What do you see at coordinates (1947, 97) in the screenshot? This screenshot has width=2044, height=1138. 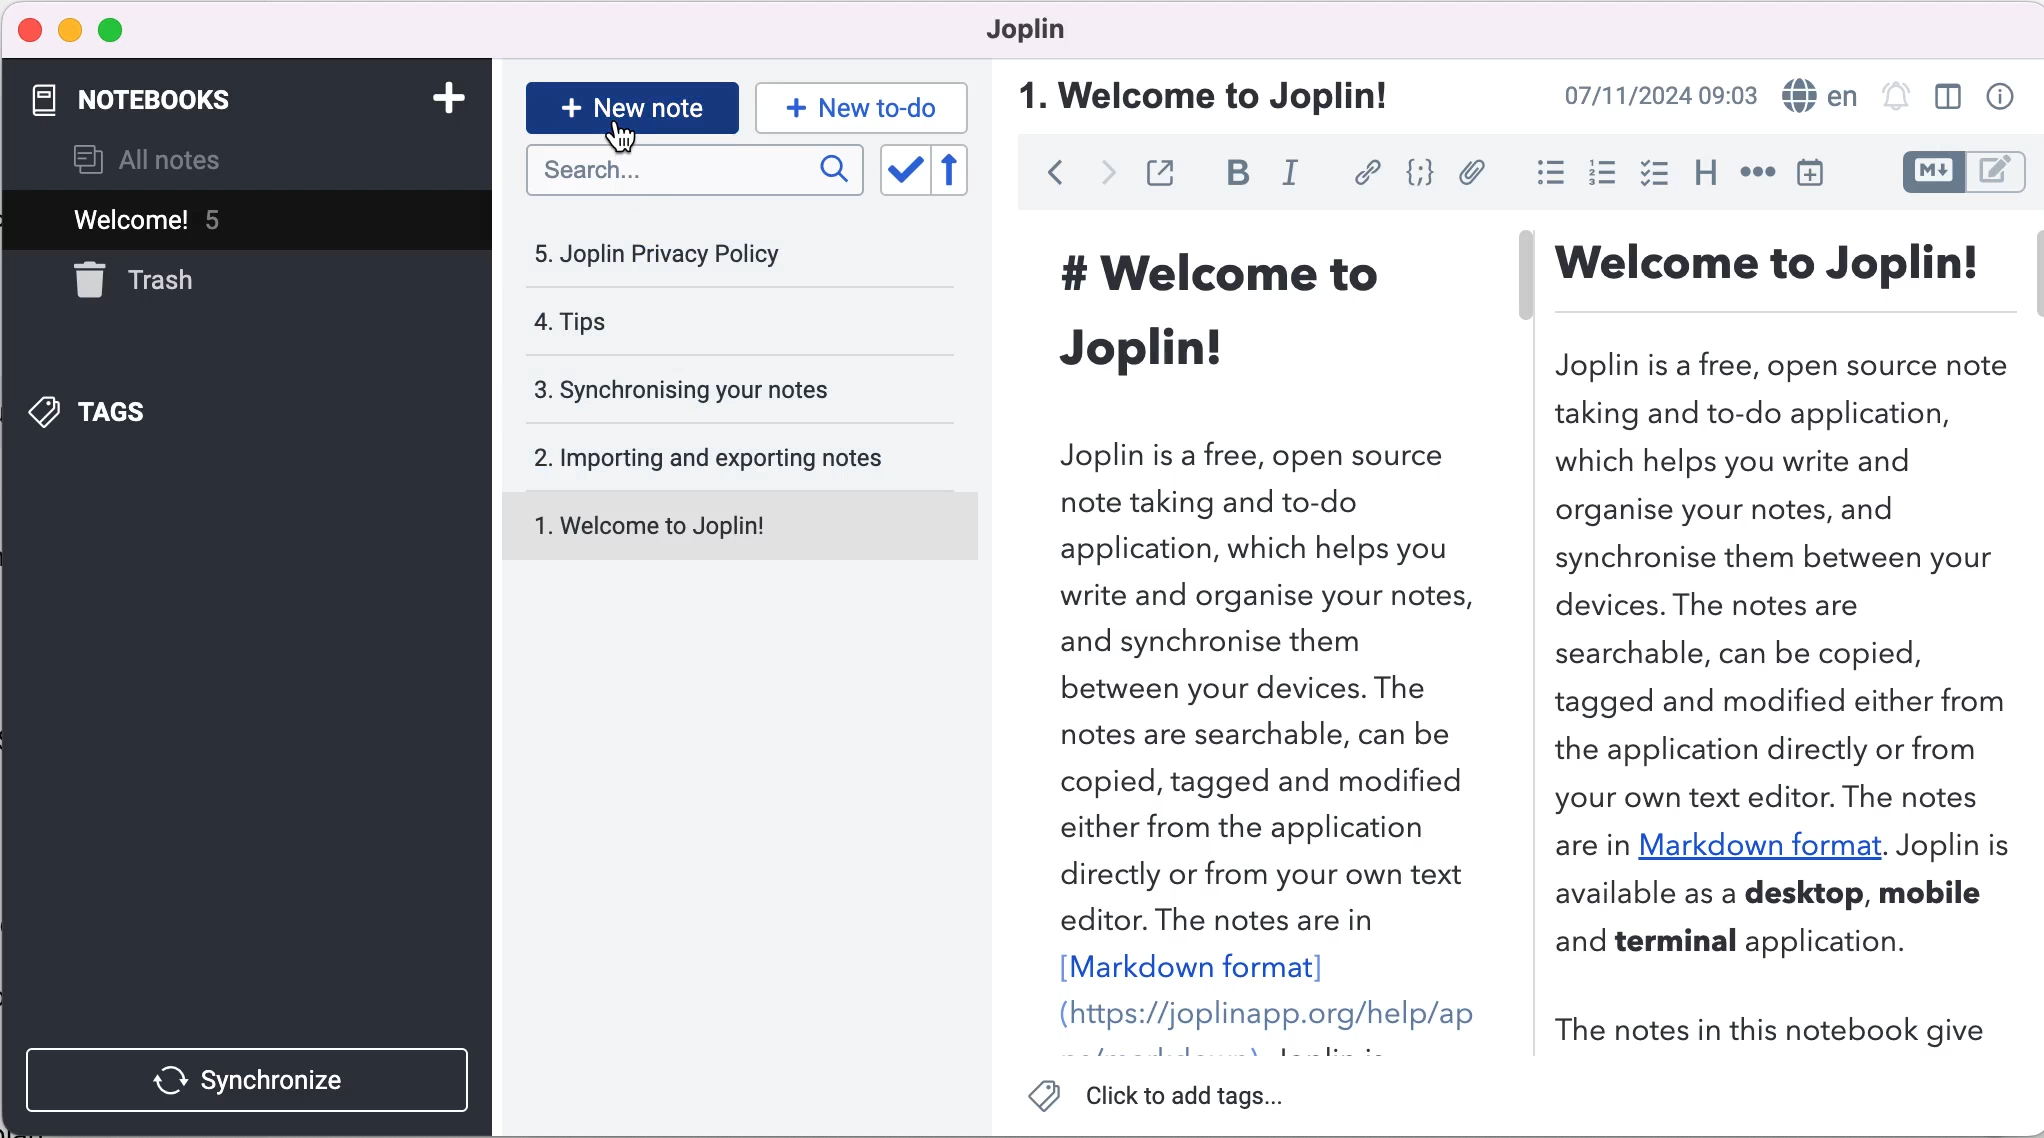 I see `toggle editor layout` at bounding box center [1947, 97].